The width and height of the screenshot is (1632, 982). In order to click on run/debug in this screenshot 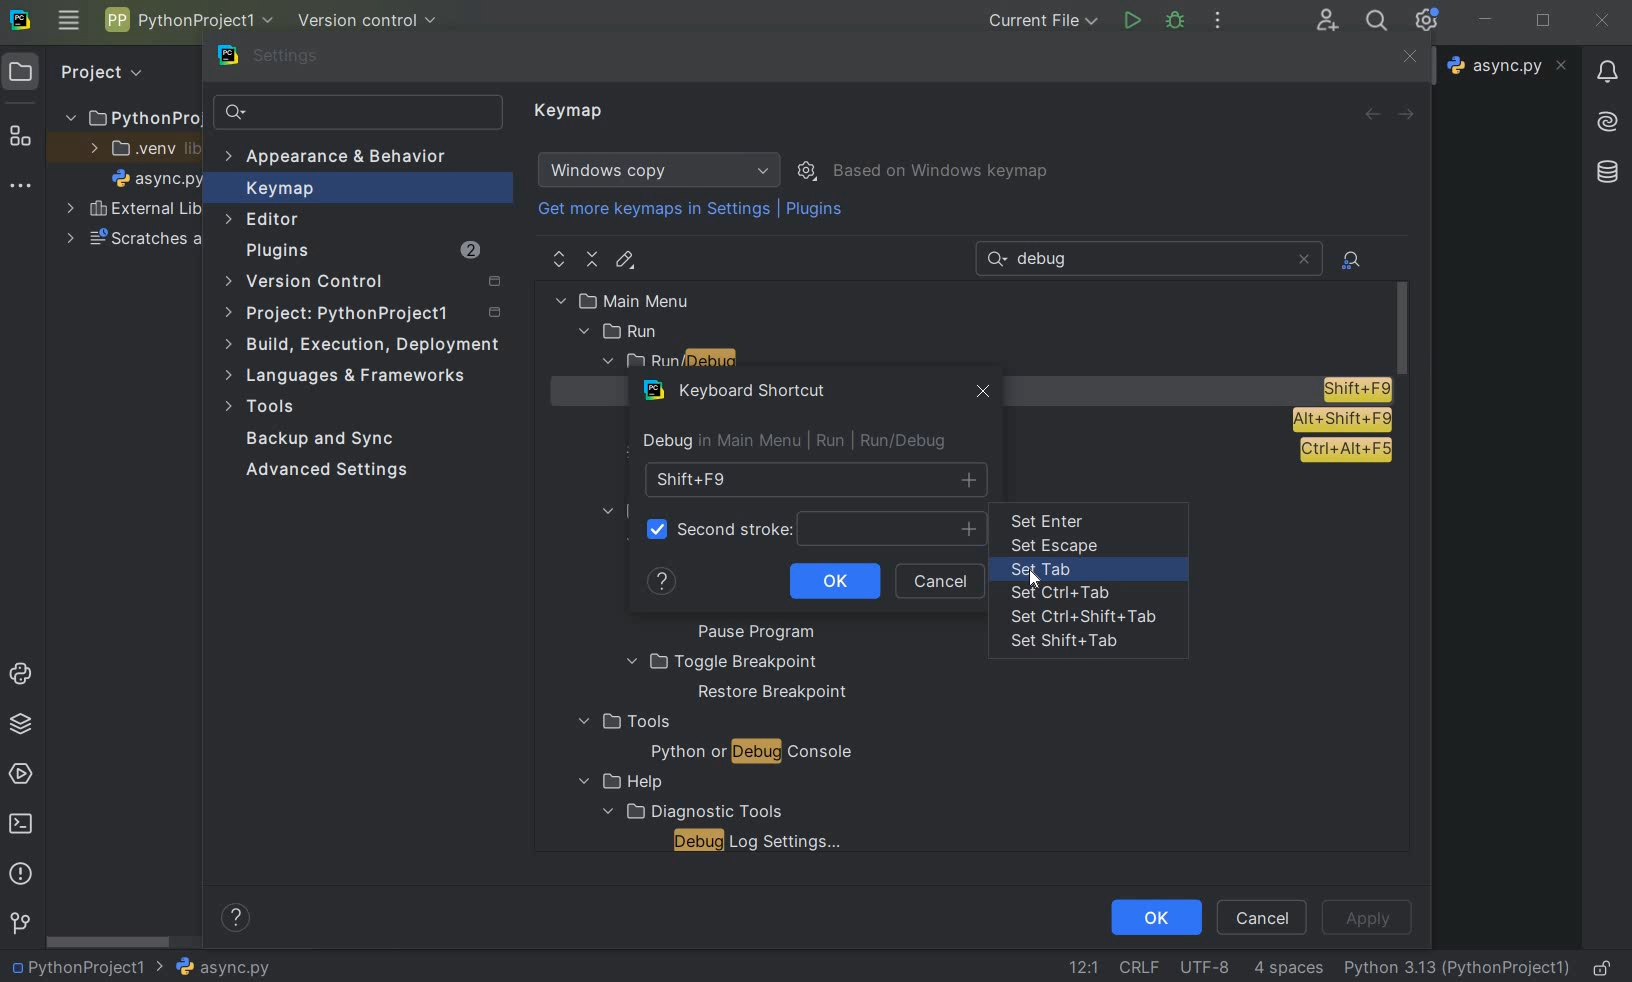, I will do `click(710, 363)`.